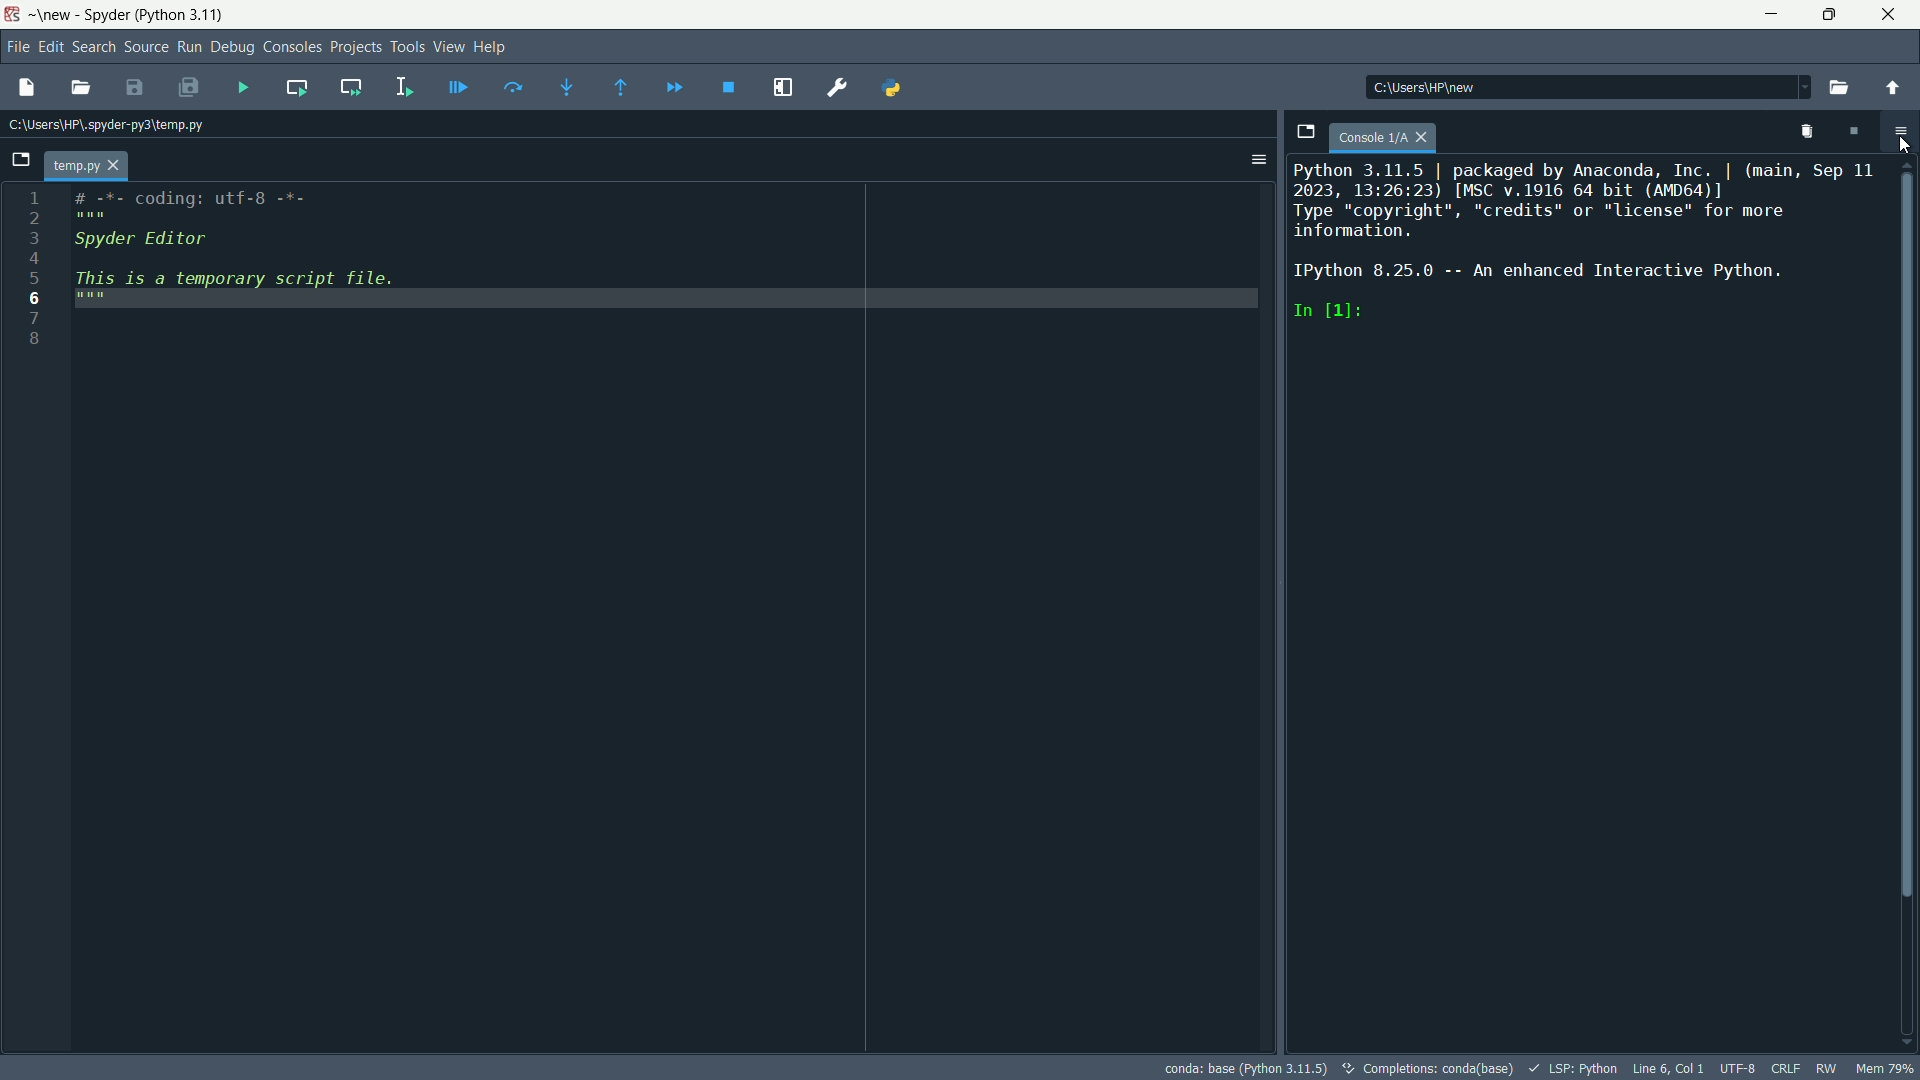  What do you see at coordinates (189, 46) in the screenshot?
I see `run menu` at bounding box center [189, 46].